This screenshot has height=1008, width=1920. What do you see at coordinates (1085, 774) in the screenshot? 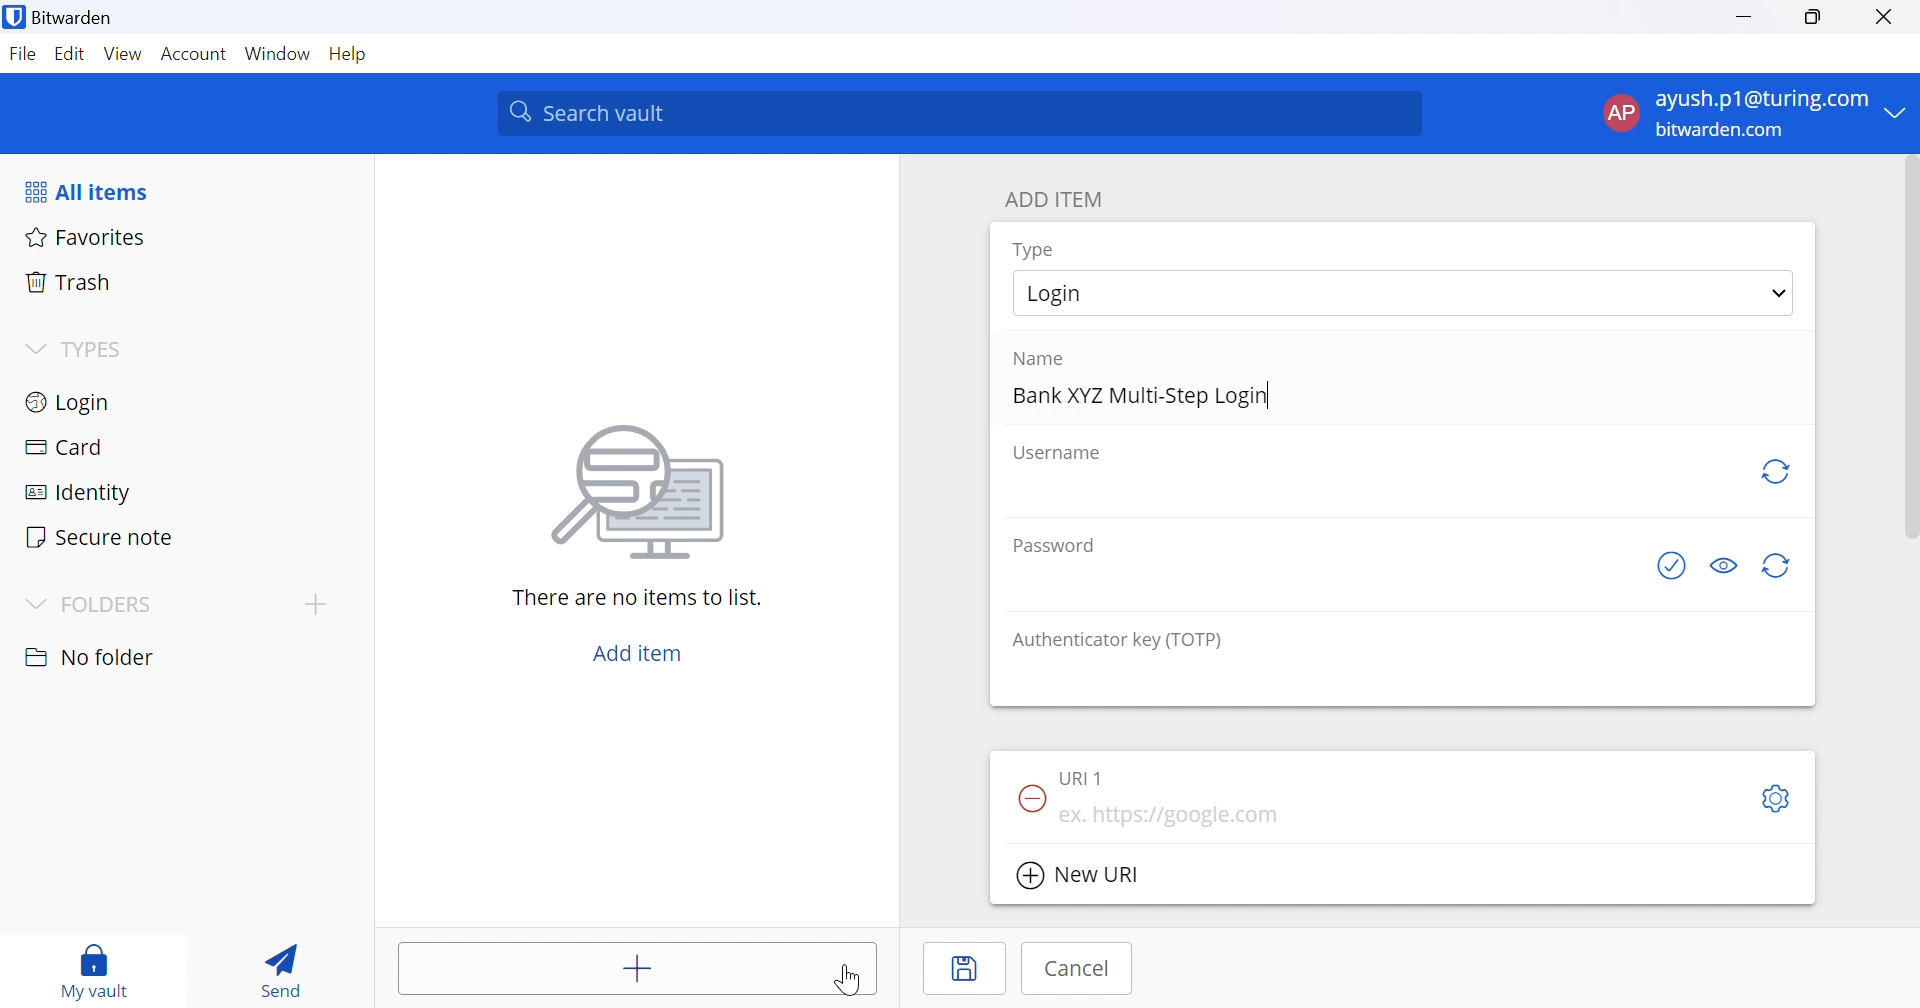
I see `URI 1` at bounding box center [1085, 774].